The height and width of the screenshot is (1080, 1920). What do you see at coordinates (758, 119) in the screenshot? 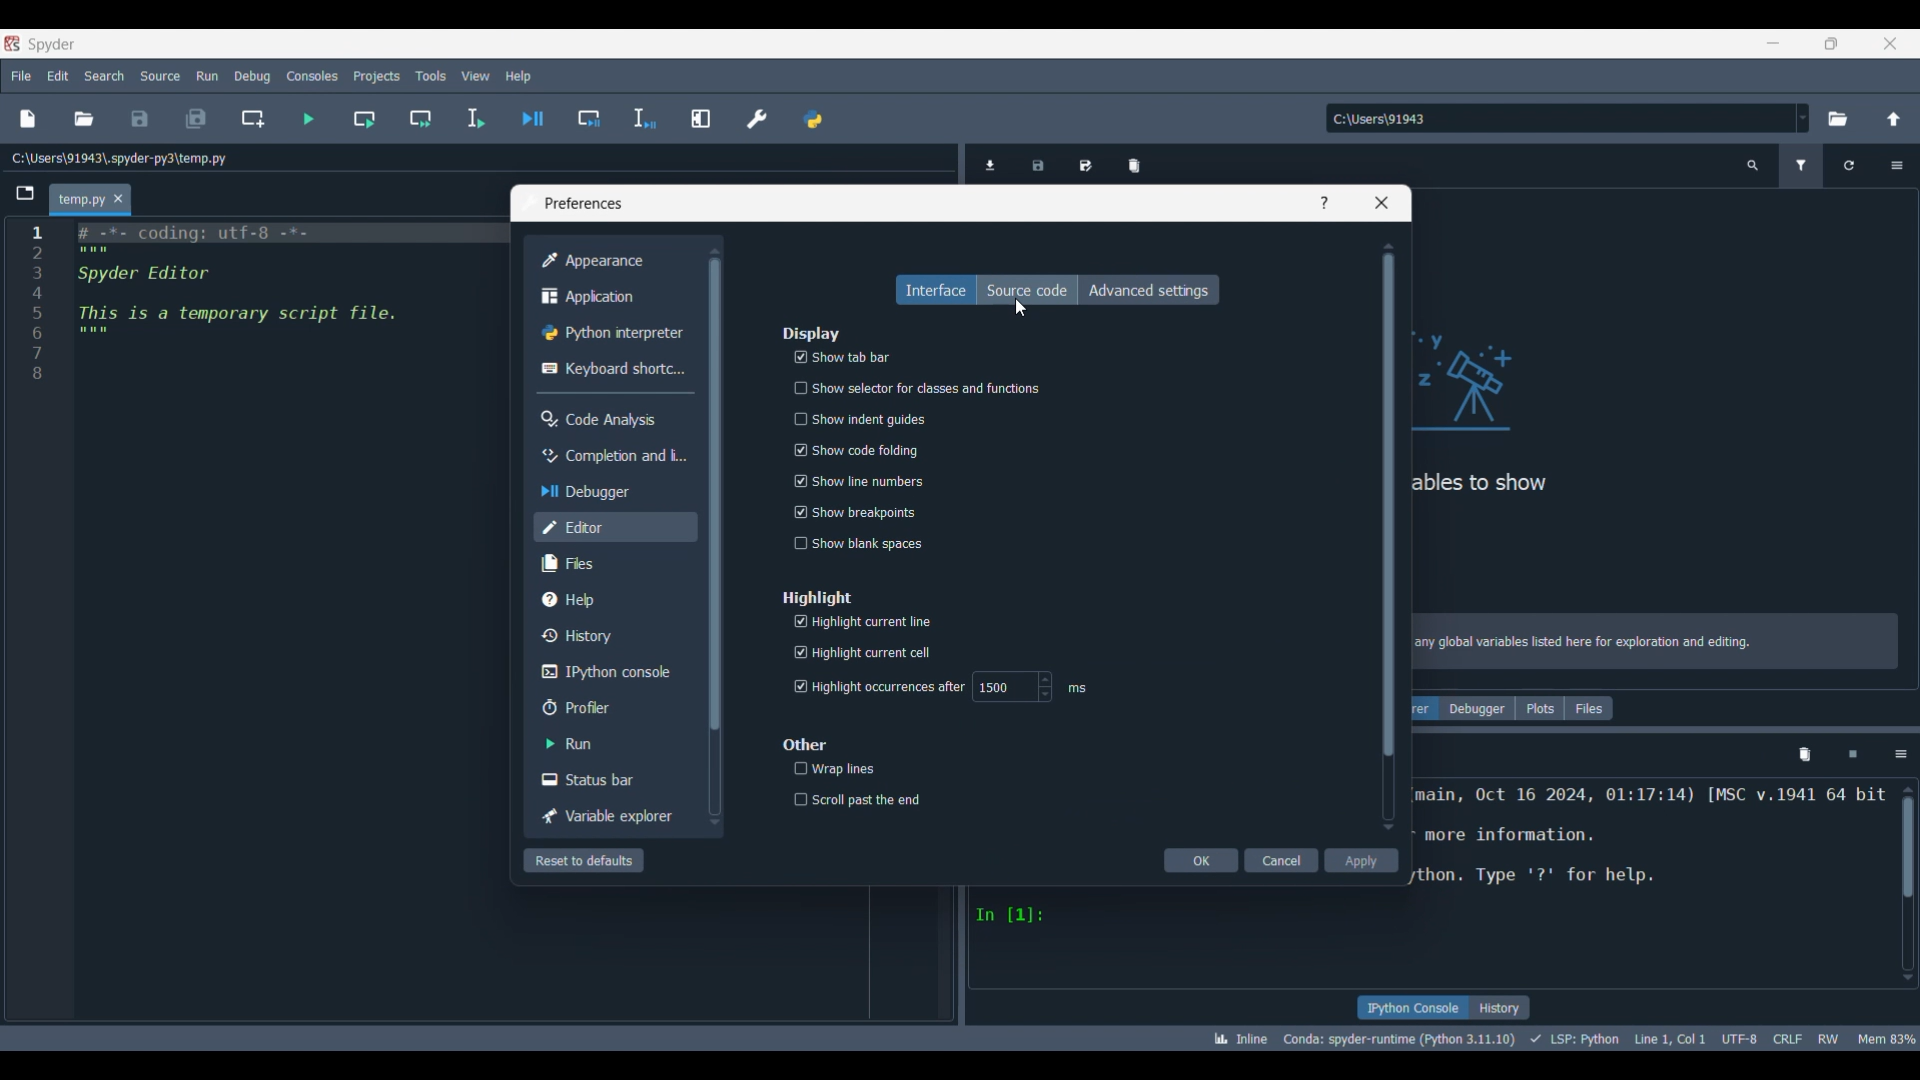
I see `Preferences` at bounding box center [758, 119].